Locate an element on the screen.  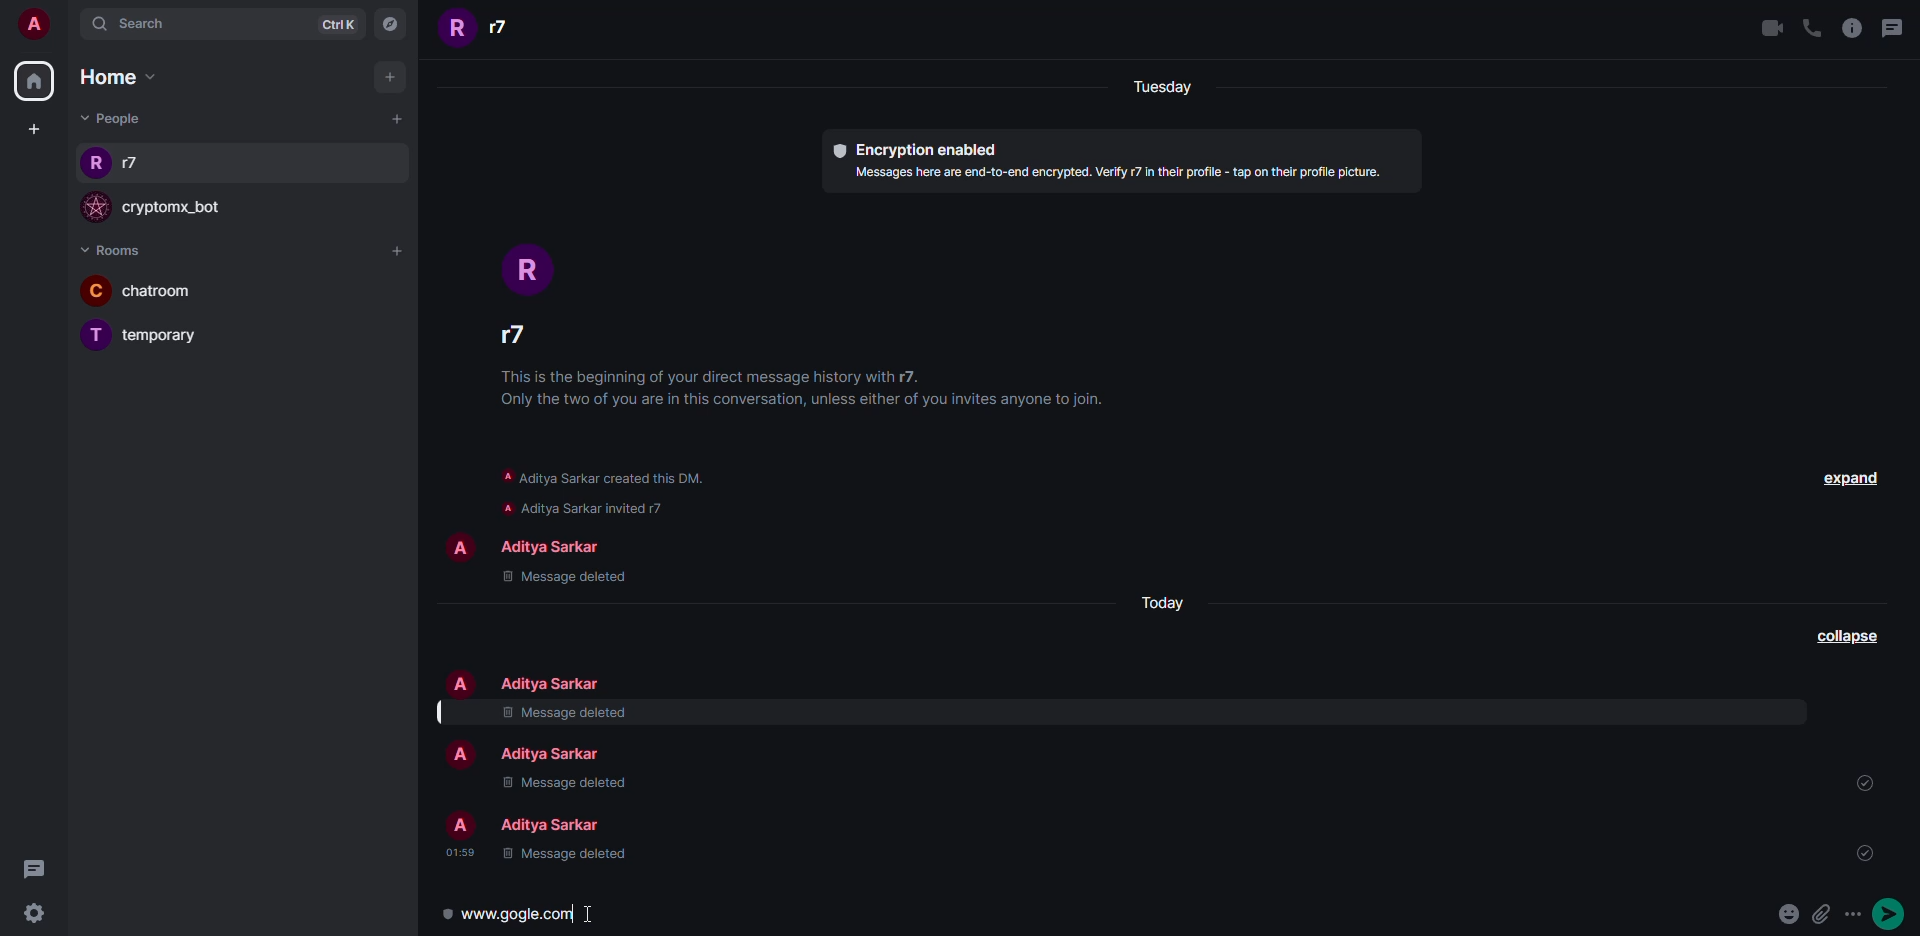
expand is located at coordinates (1850, 475).